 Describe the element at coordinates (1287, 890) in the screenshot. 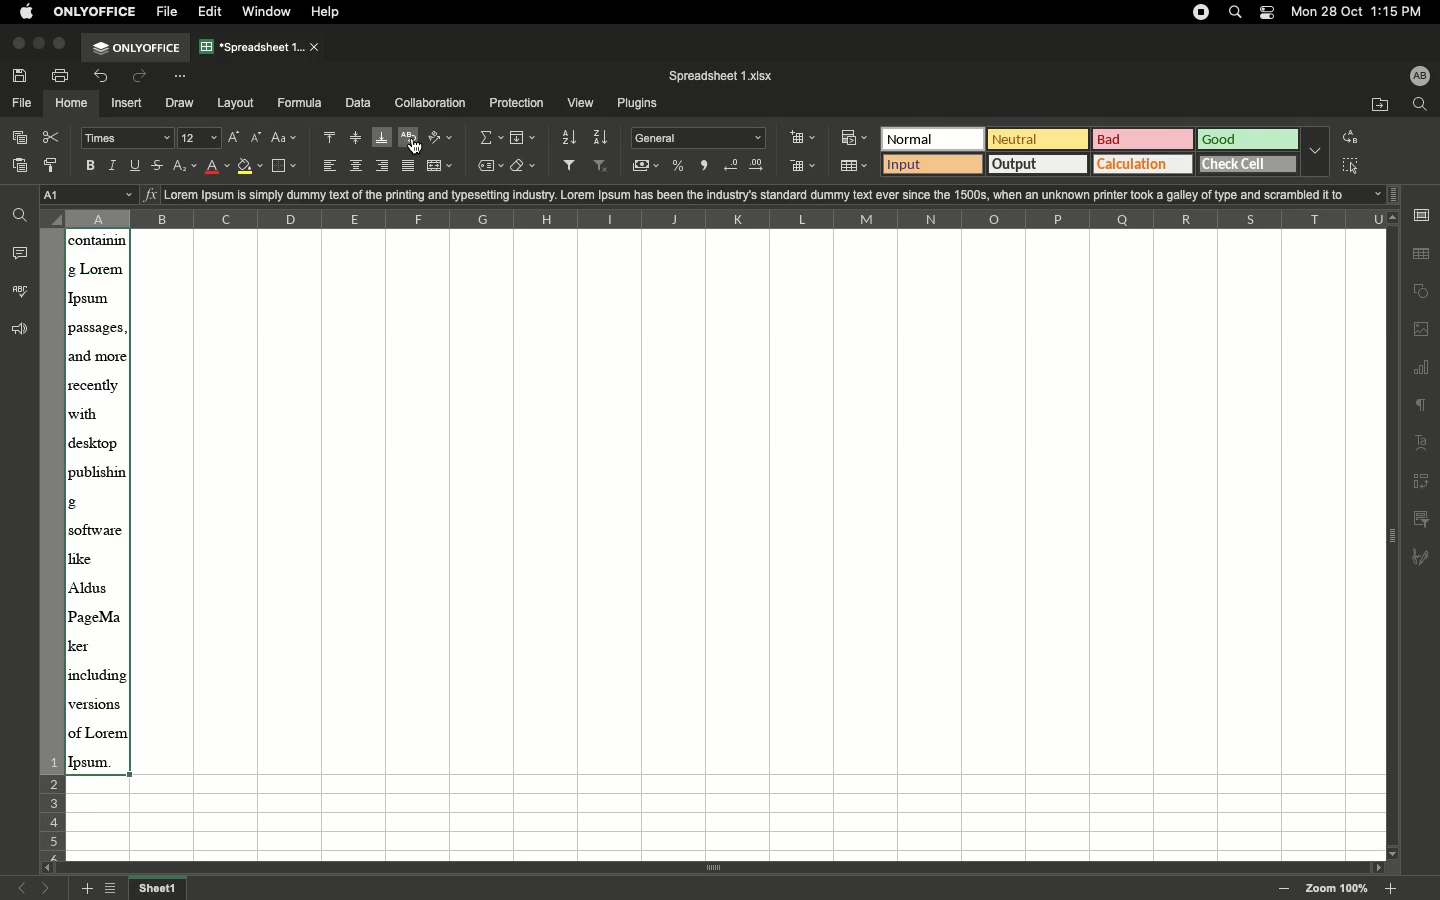

I see `Zoom out` at that location.